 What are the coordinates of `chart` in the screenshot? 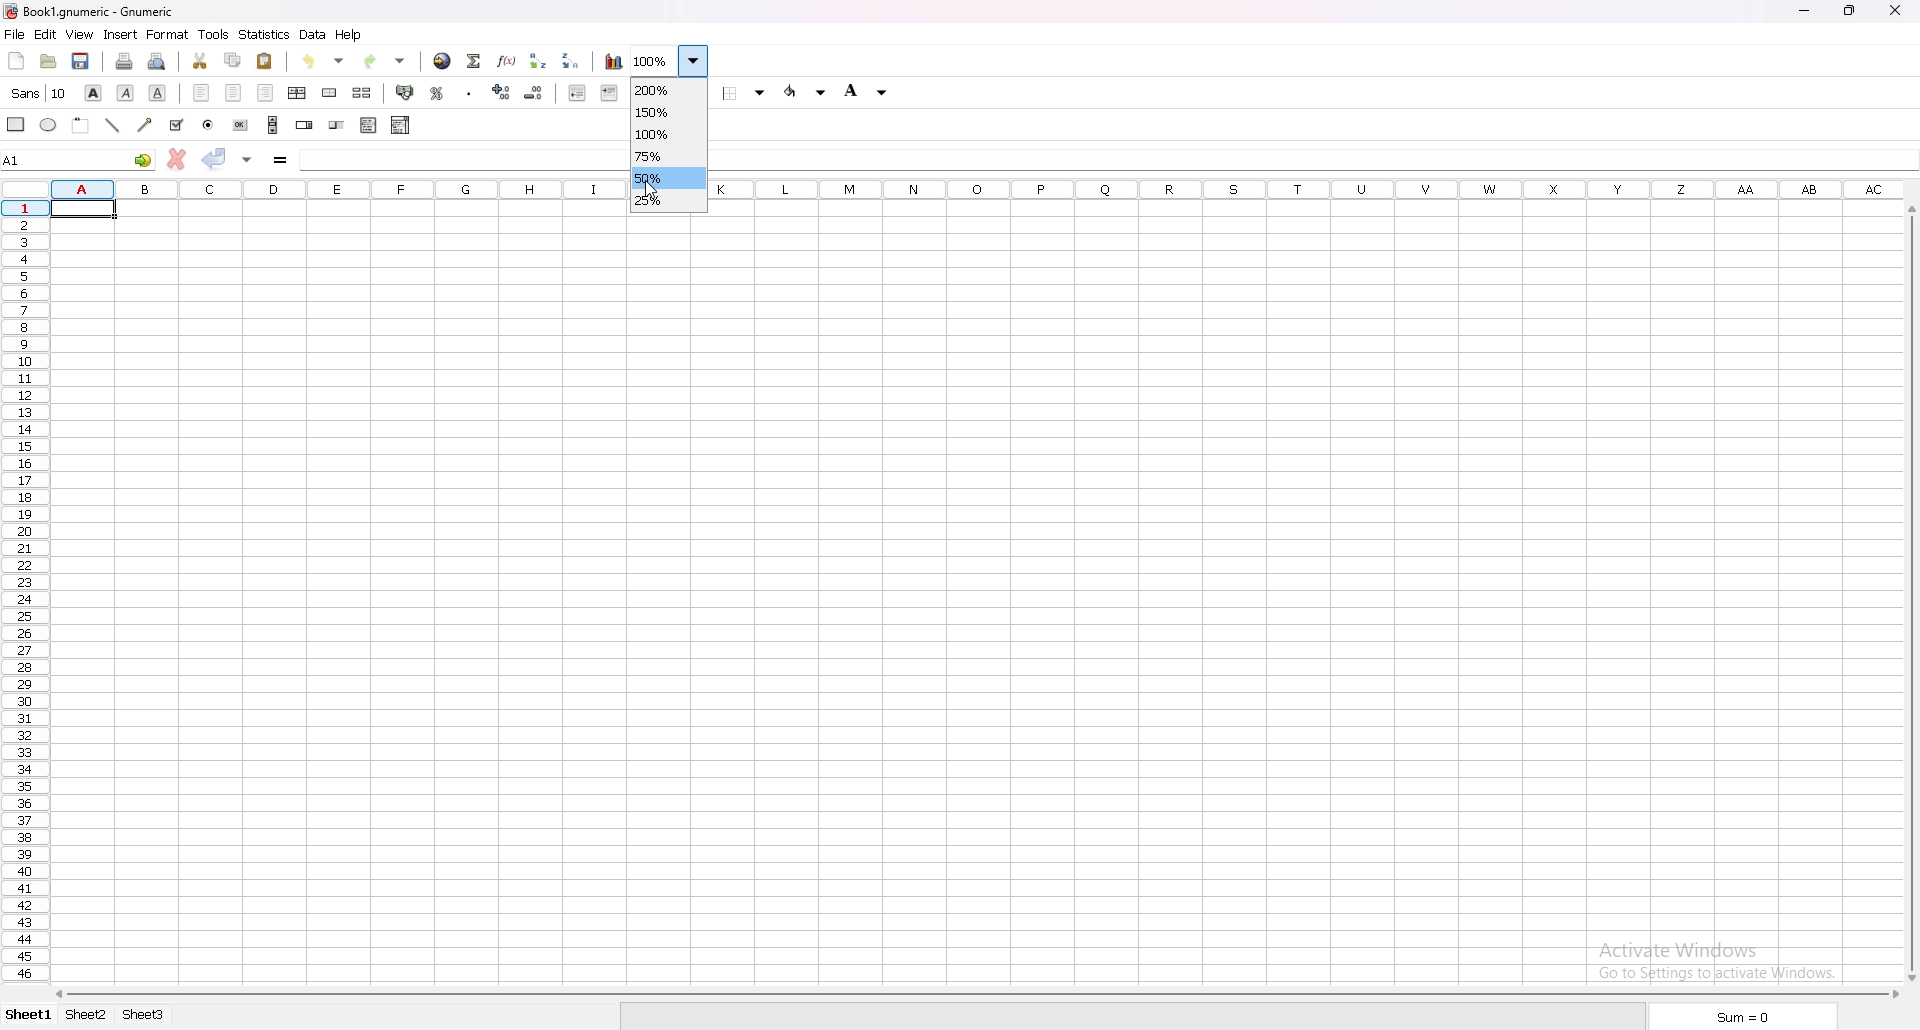 It's located at (613, 63).